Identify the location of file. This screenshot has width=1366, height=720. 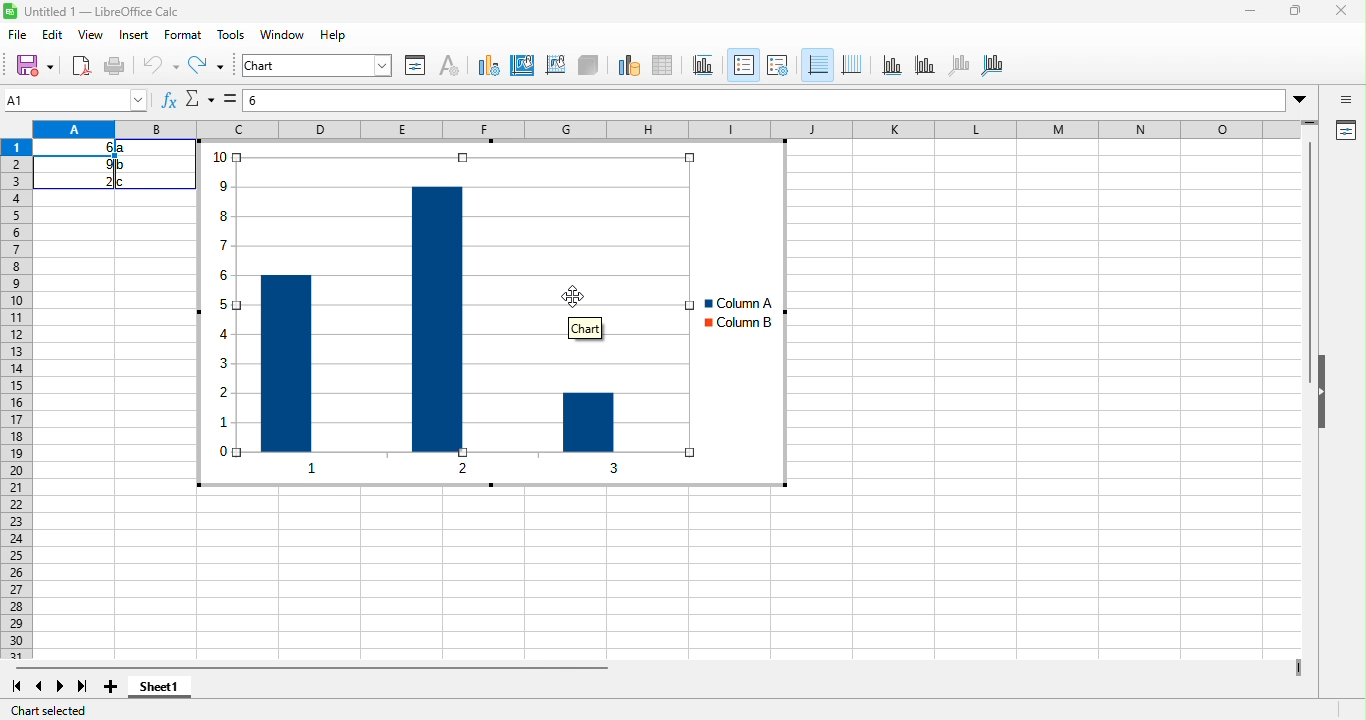
(20, 35).